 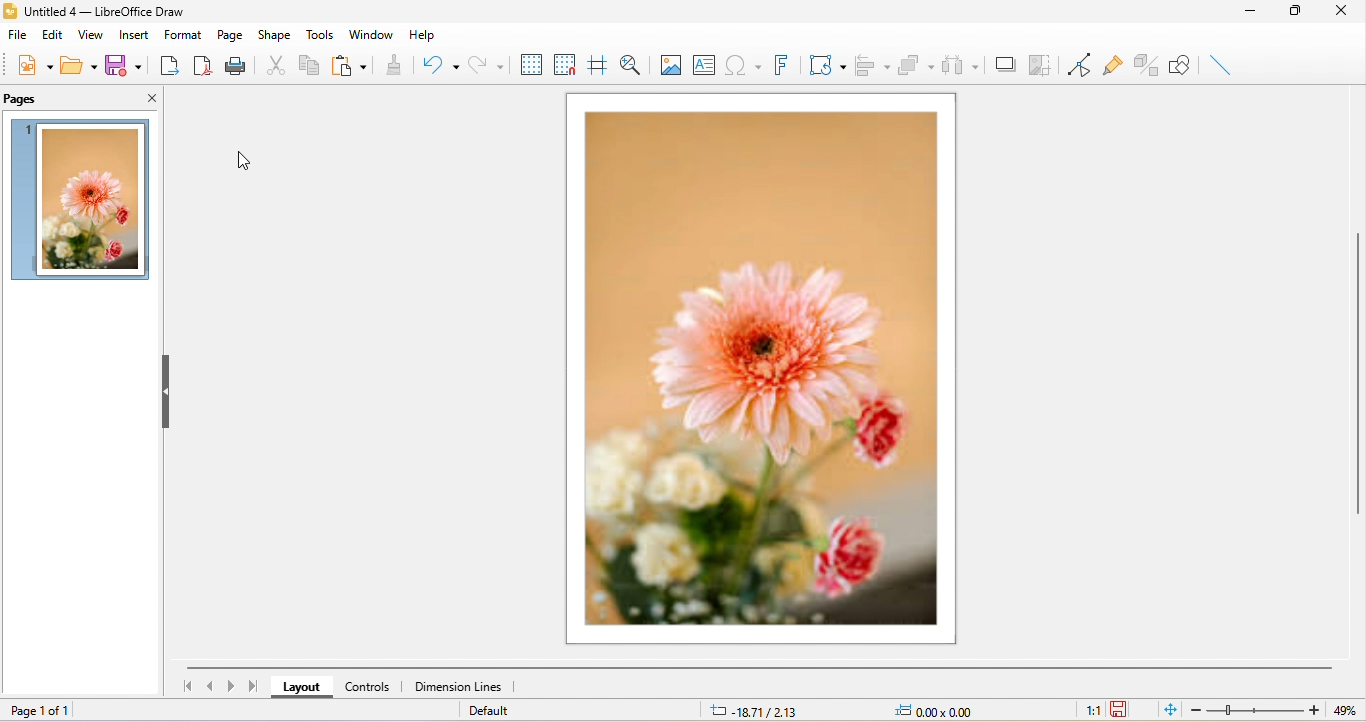 What do you see at coordinates (496, 711) in the screenshot?
I see `Default` at bounding box center [496, 711].